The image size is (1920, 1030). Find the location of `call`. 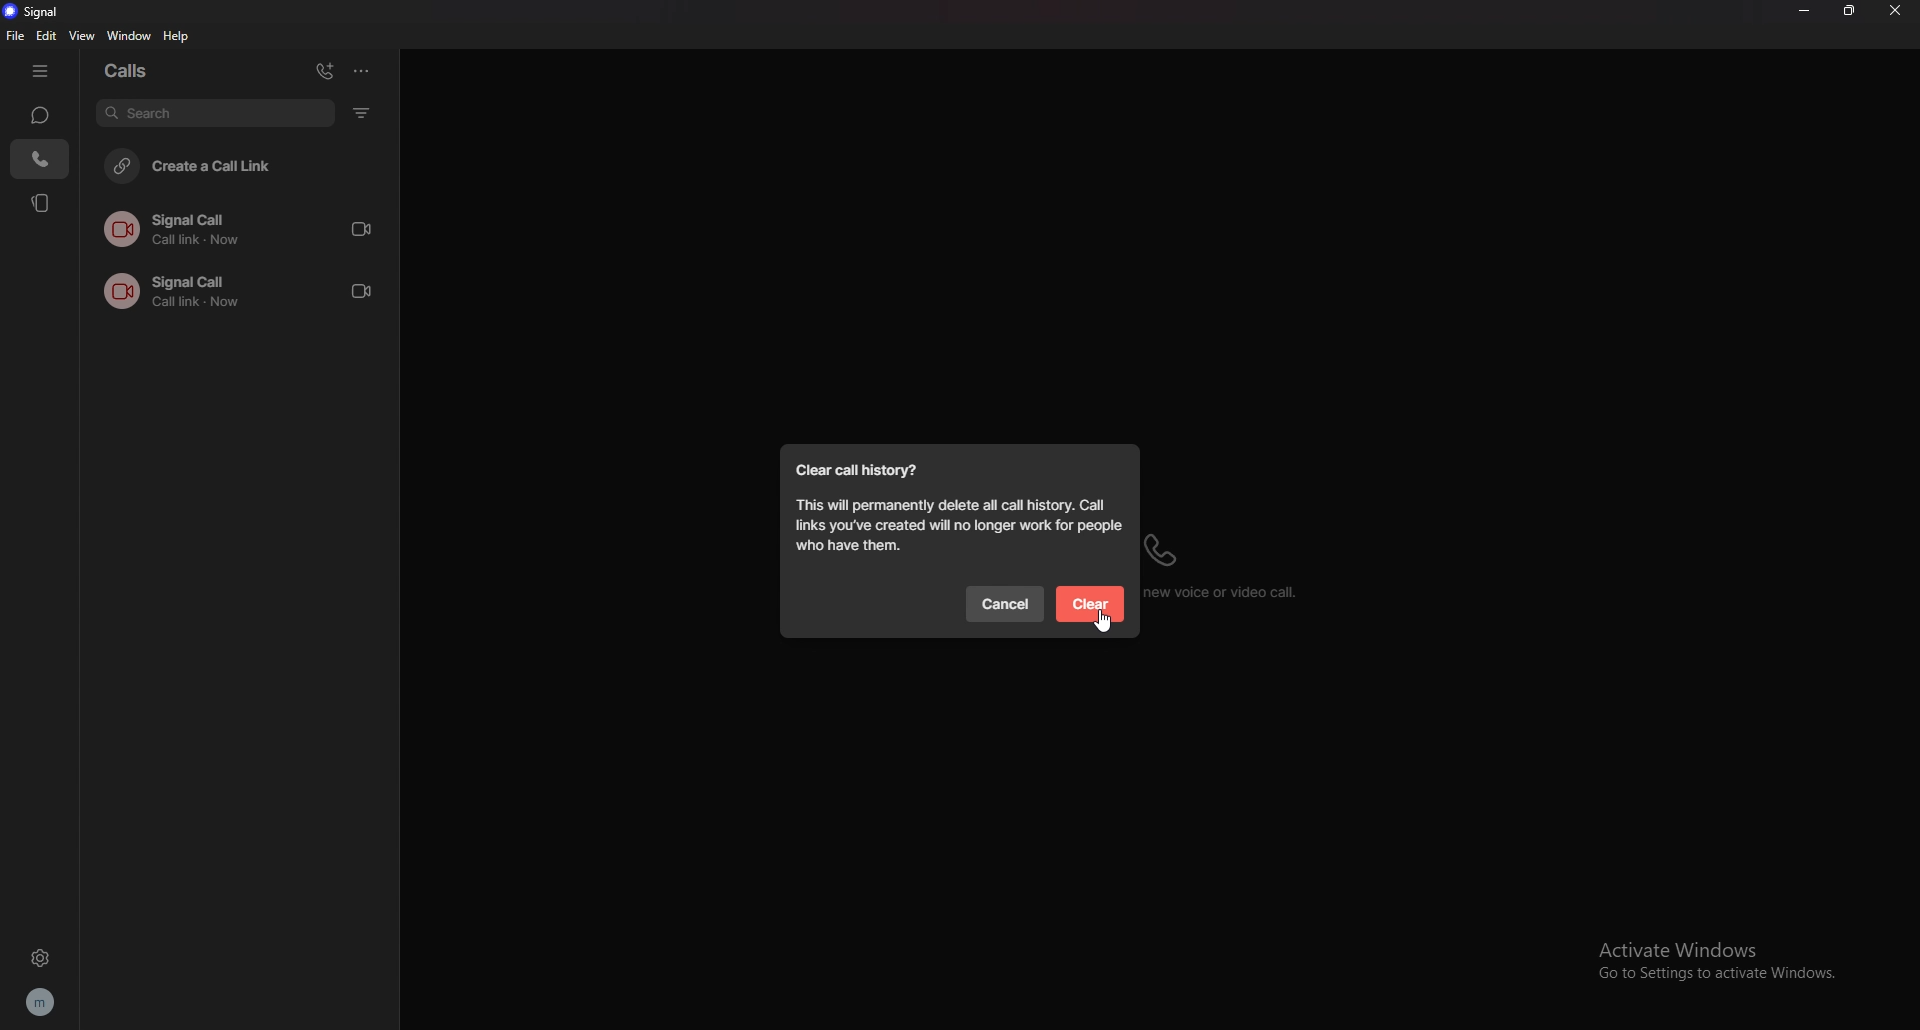

call is located at coordinates (242, 288).